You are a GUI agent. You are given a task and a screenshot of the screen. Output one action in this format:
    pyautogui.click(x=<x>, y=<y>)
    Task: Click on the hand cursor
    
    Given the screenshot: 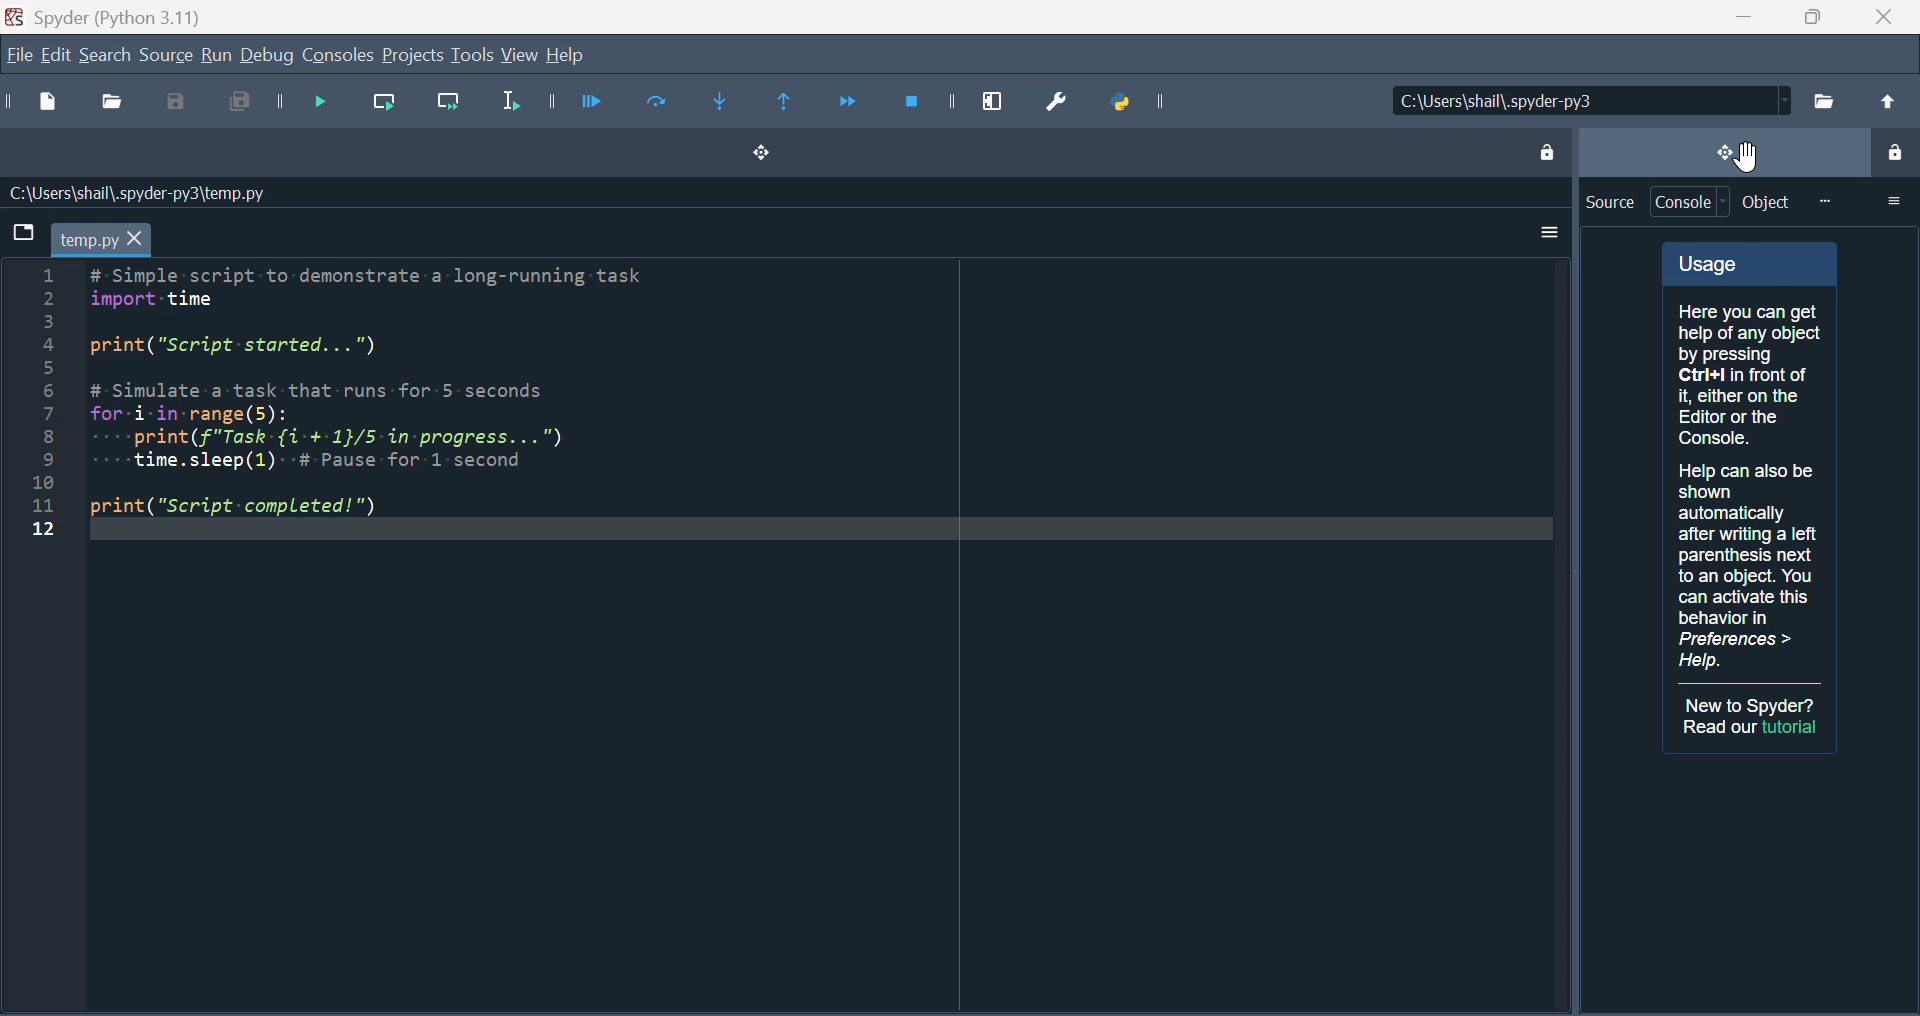 What is the action you would take?
    pyautogui.click(x=1749, y=155)
    